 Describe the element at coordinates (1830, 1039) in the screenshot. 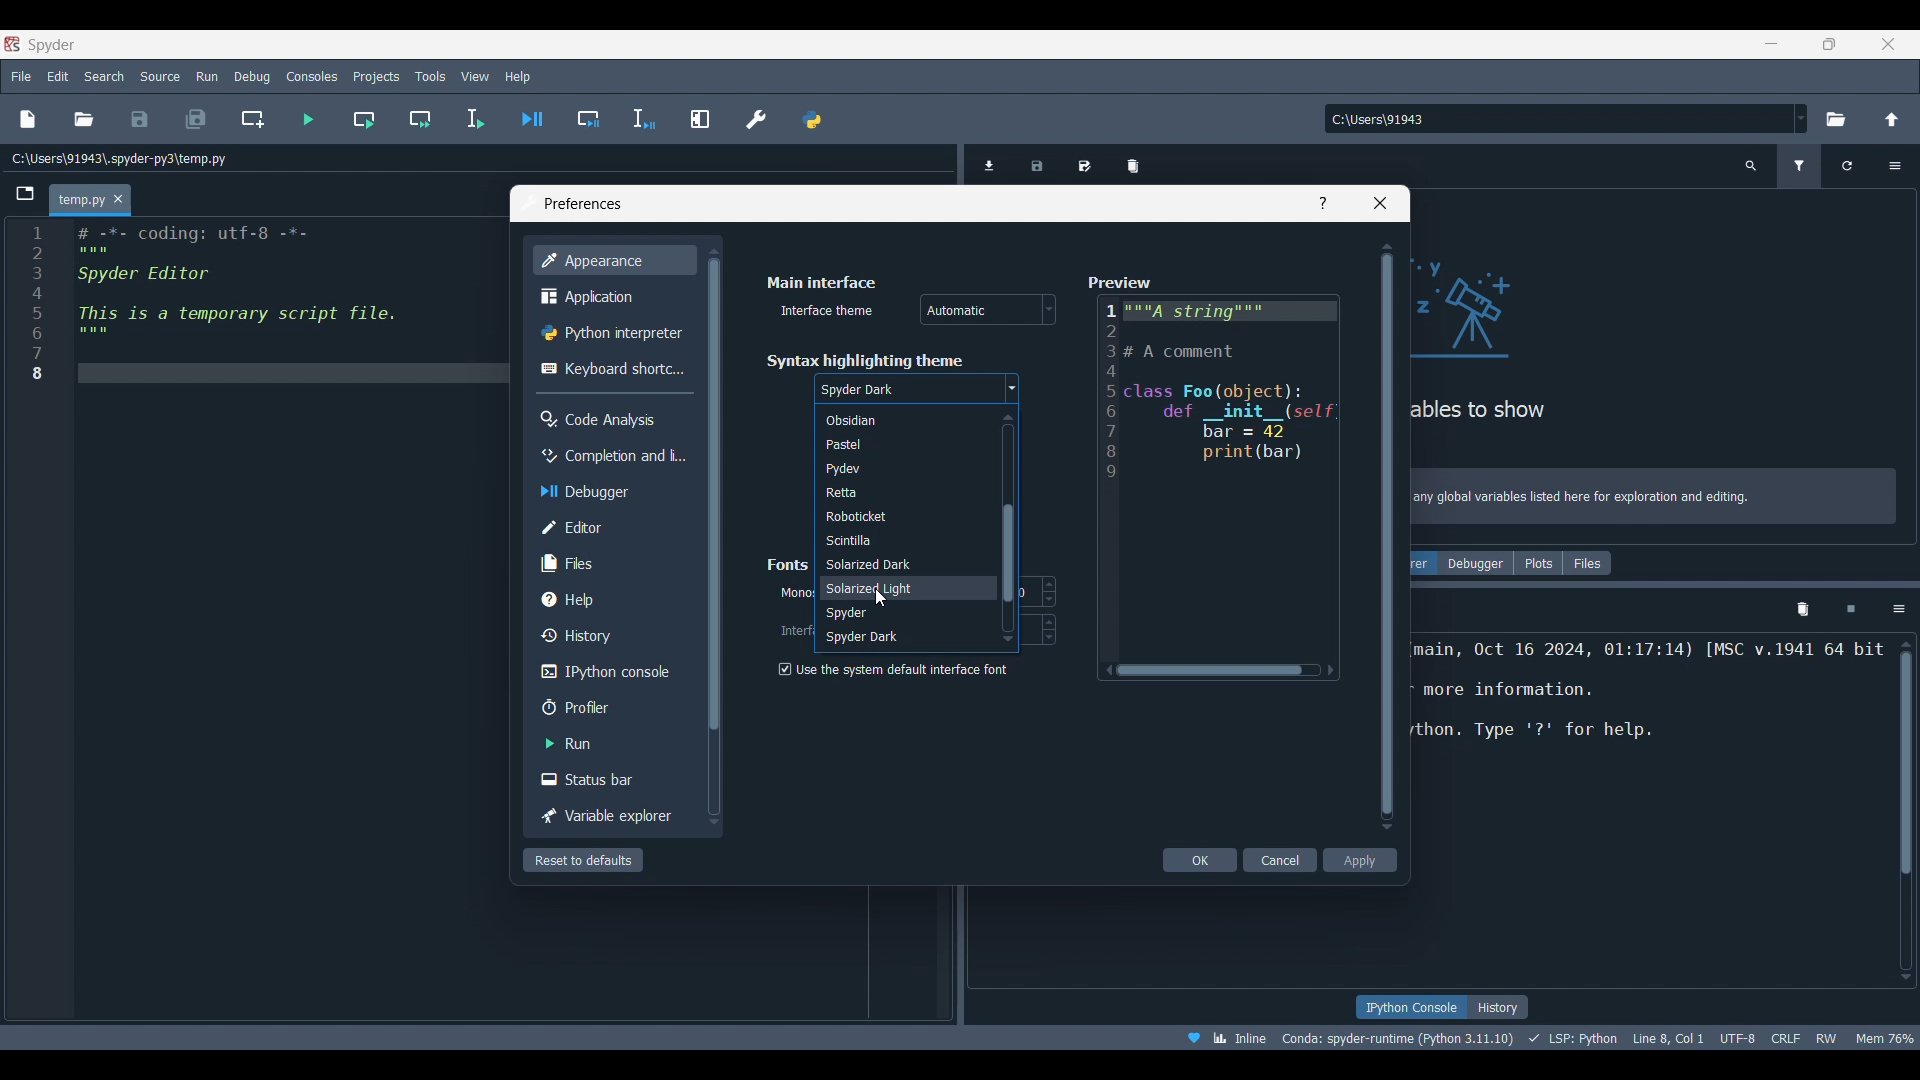

I see `rw` at that location.